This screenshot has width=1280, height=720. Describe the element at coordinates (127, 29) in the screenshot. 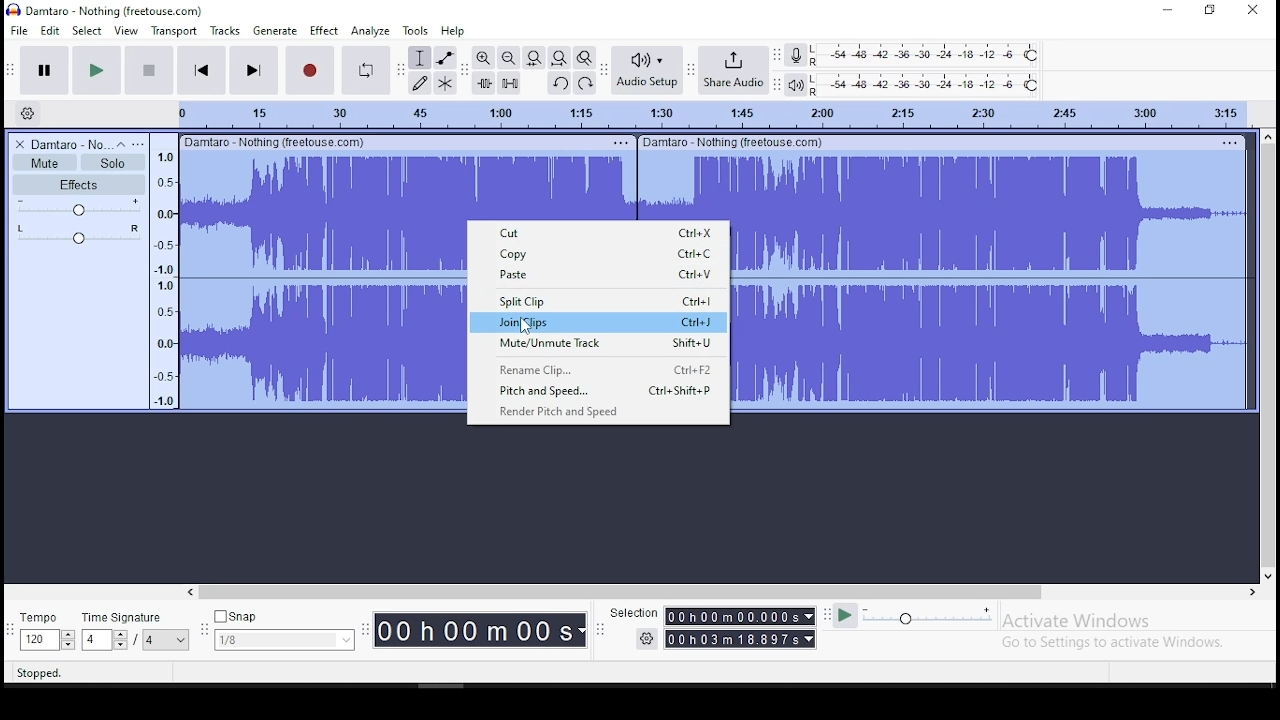

I see `view` at that location.